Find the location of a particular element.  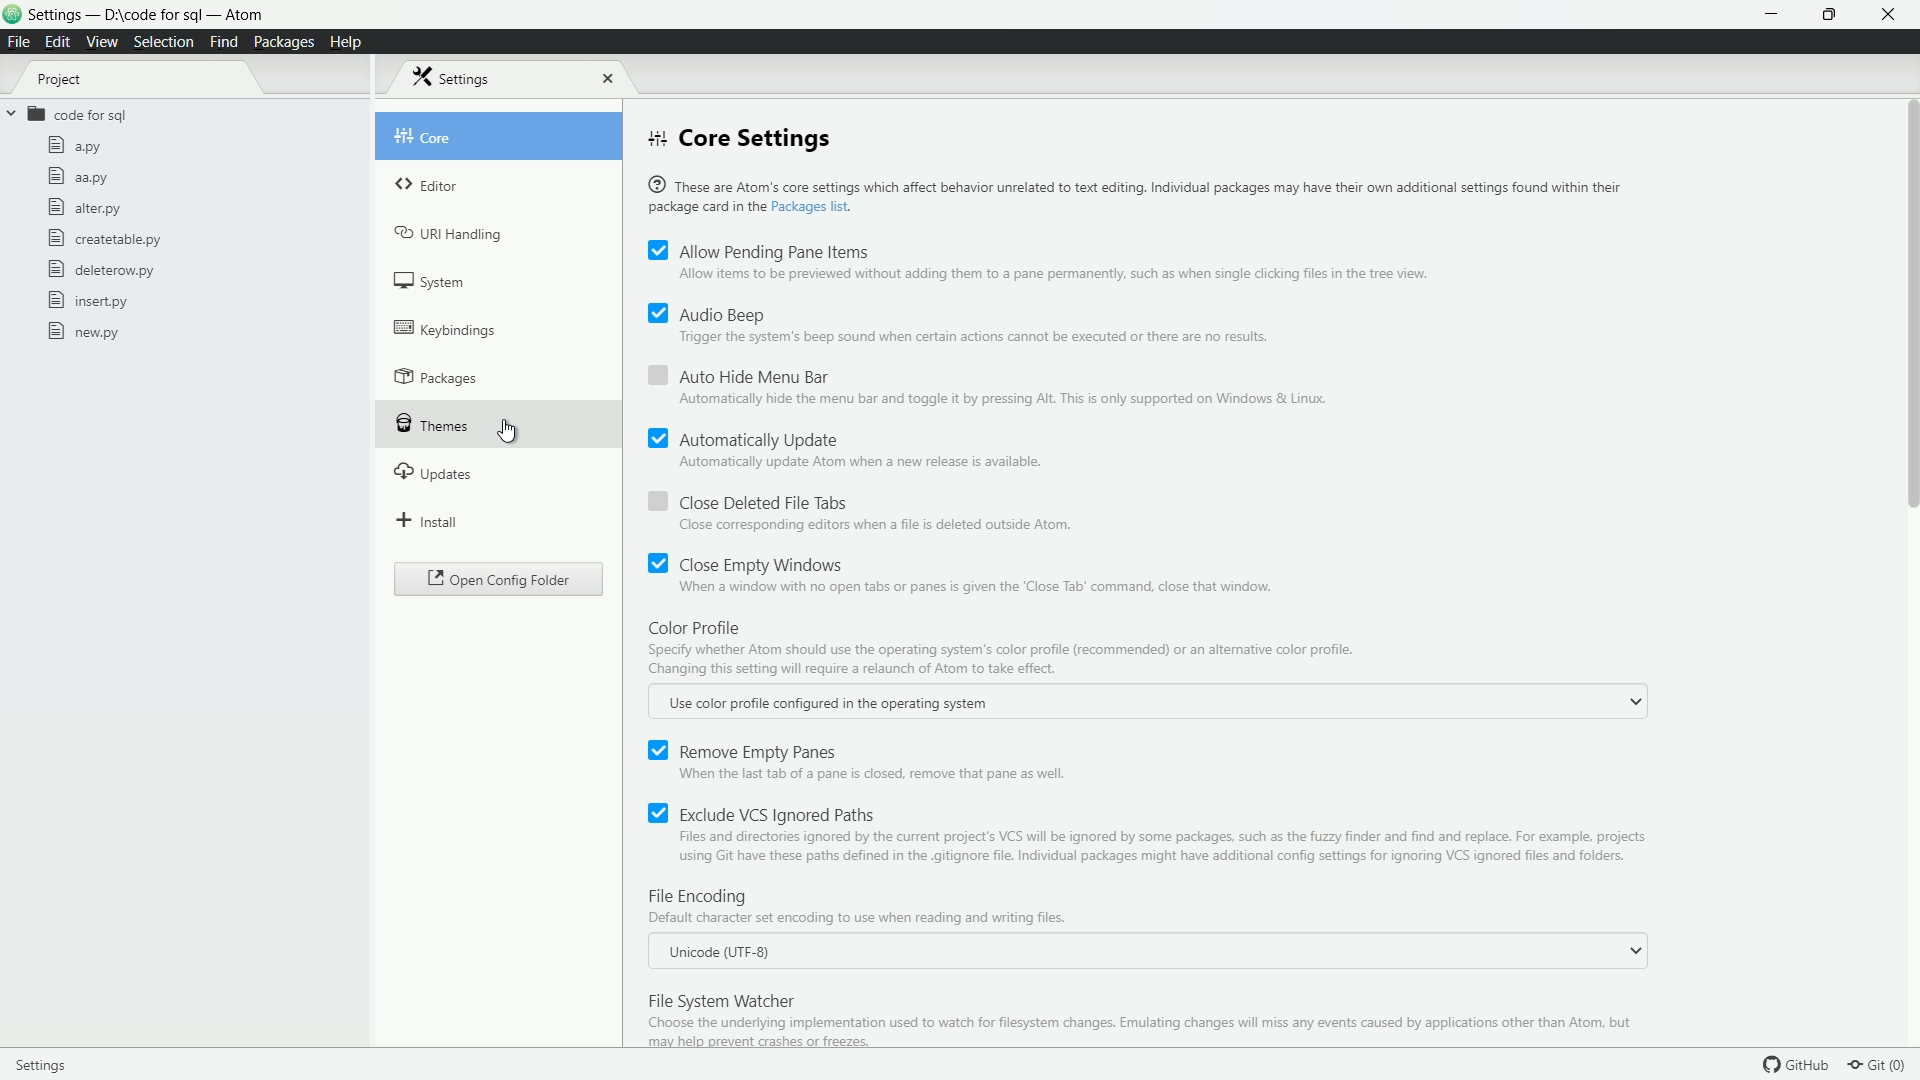

automatically hide the menu bar and toggle it by pressing alt, this is only supported on windows & linux is located at coordinates (997, 401).